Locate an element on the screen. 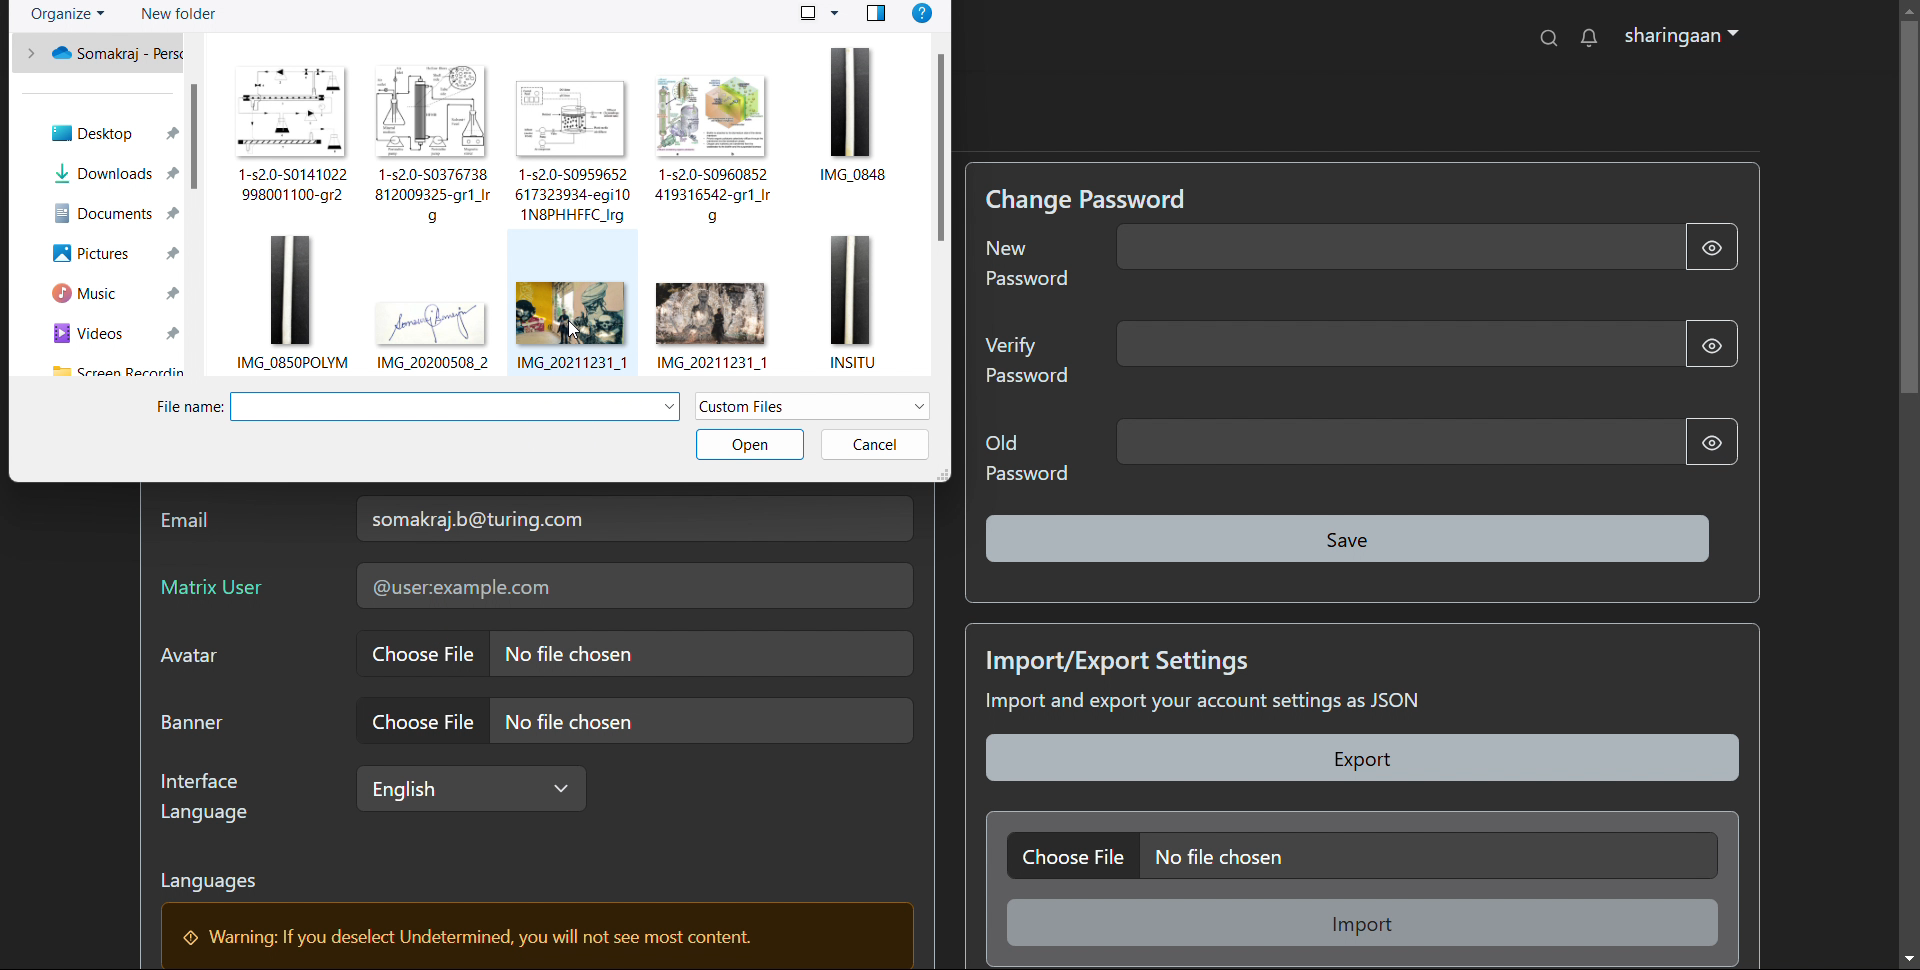 The height and width of the screenshot is (970, 1920). email is located at coordinates (634, 518).